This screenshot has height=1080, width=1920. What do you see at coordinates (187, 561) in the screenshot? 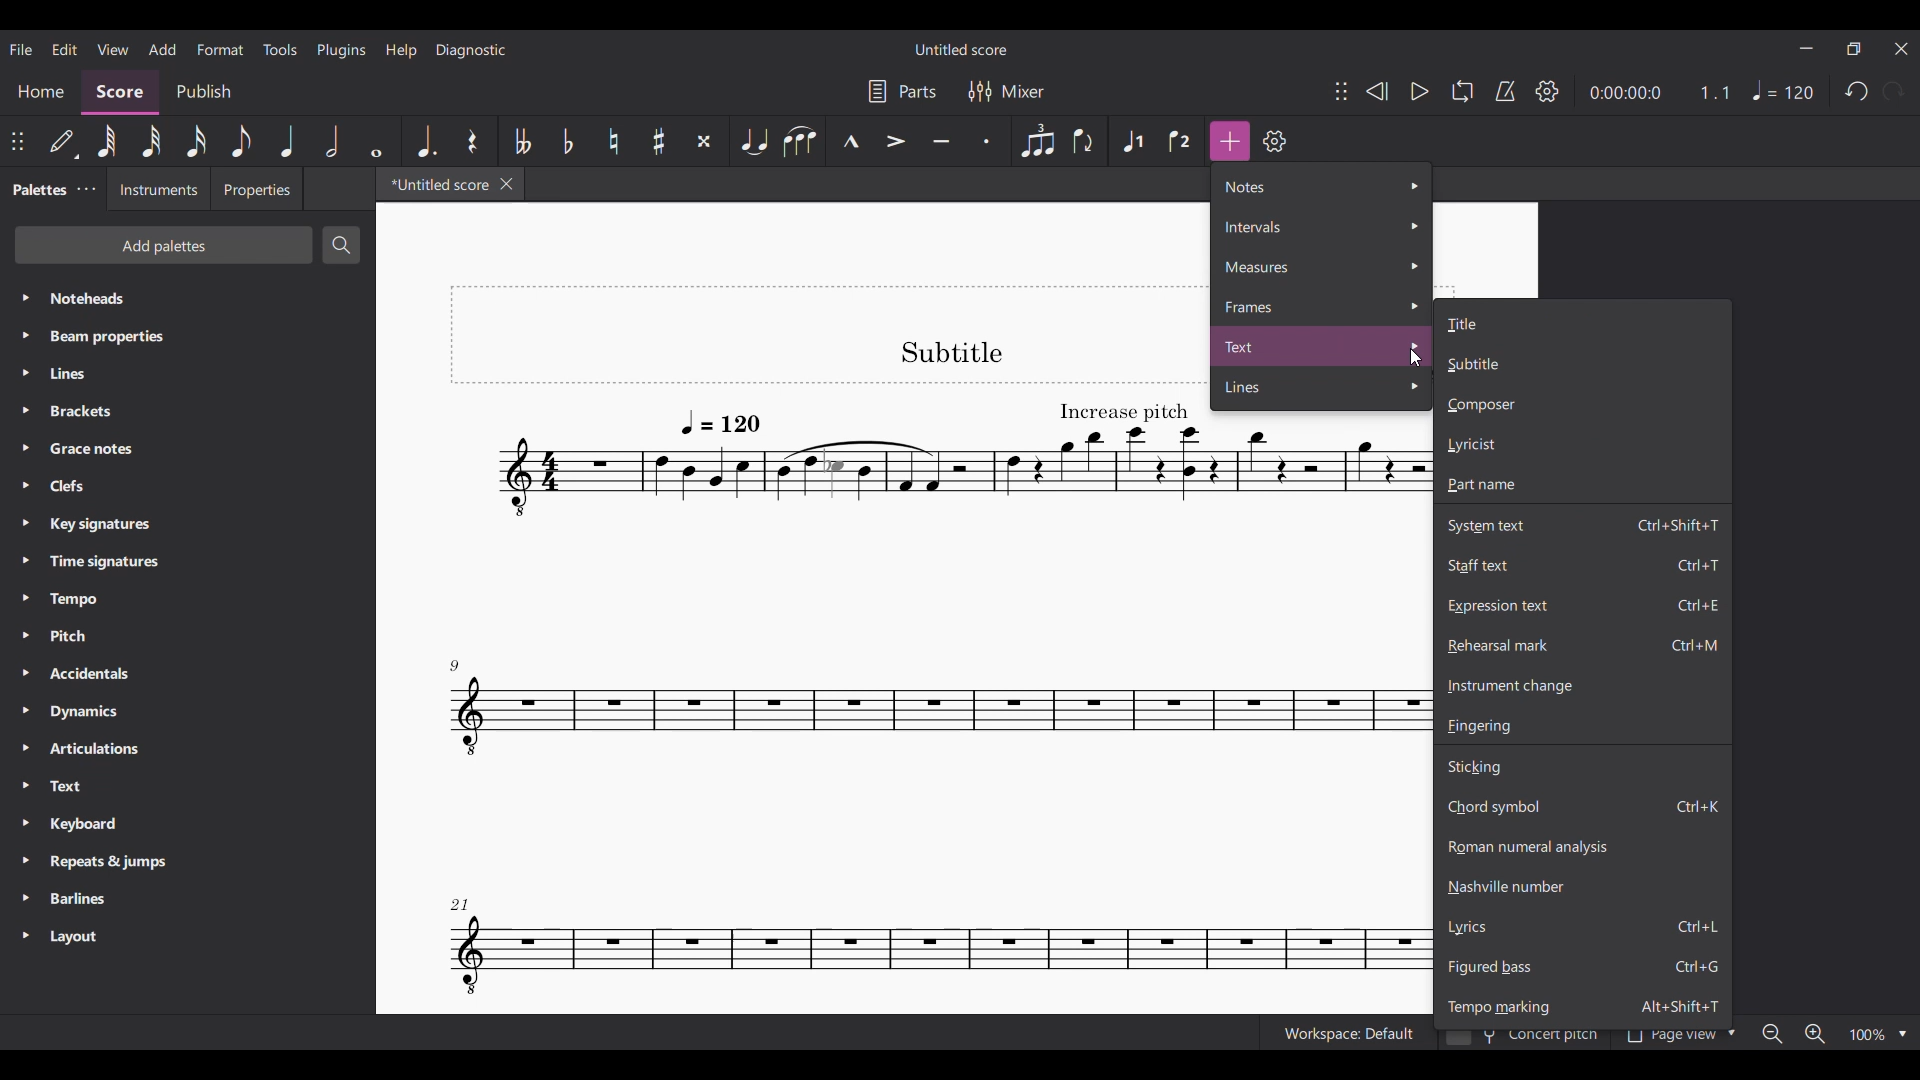
I see `Time signatures` at bounding box center [187, 561].